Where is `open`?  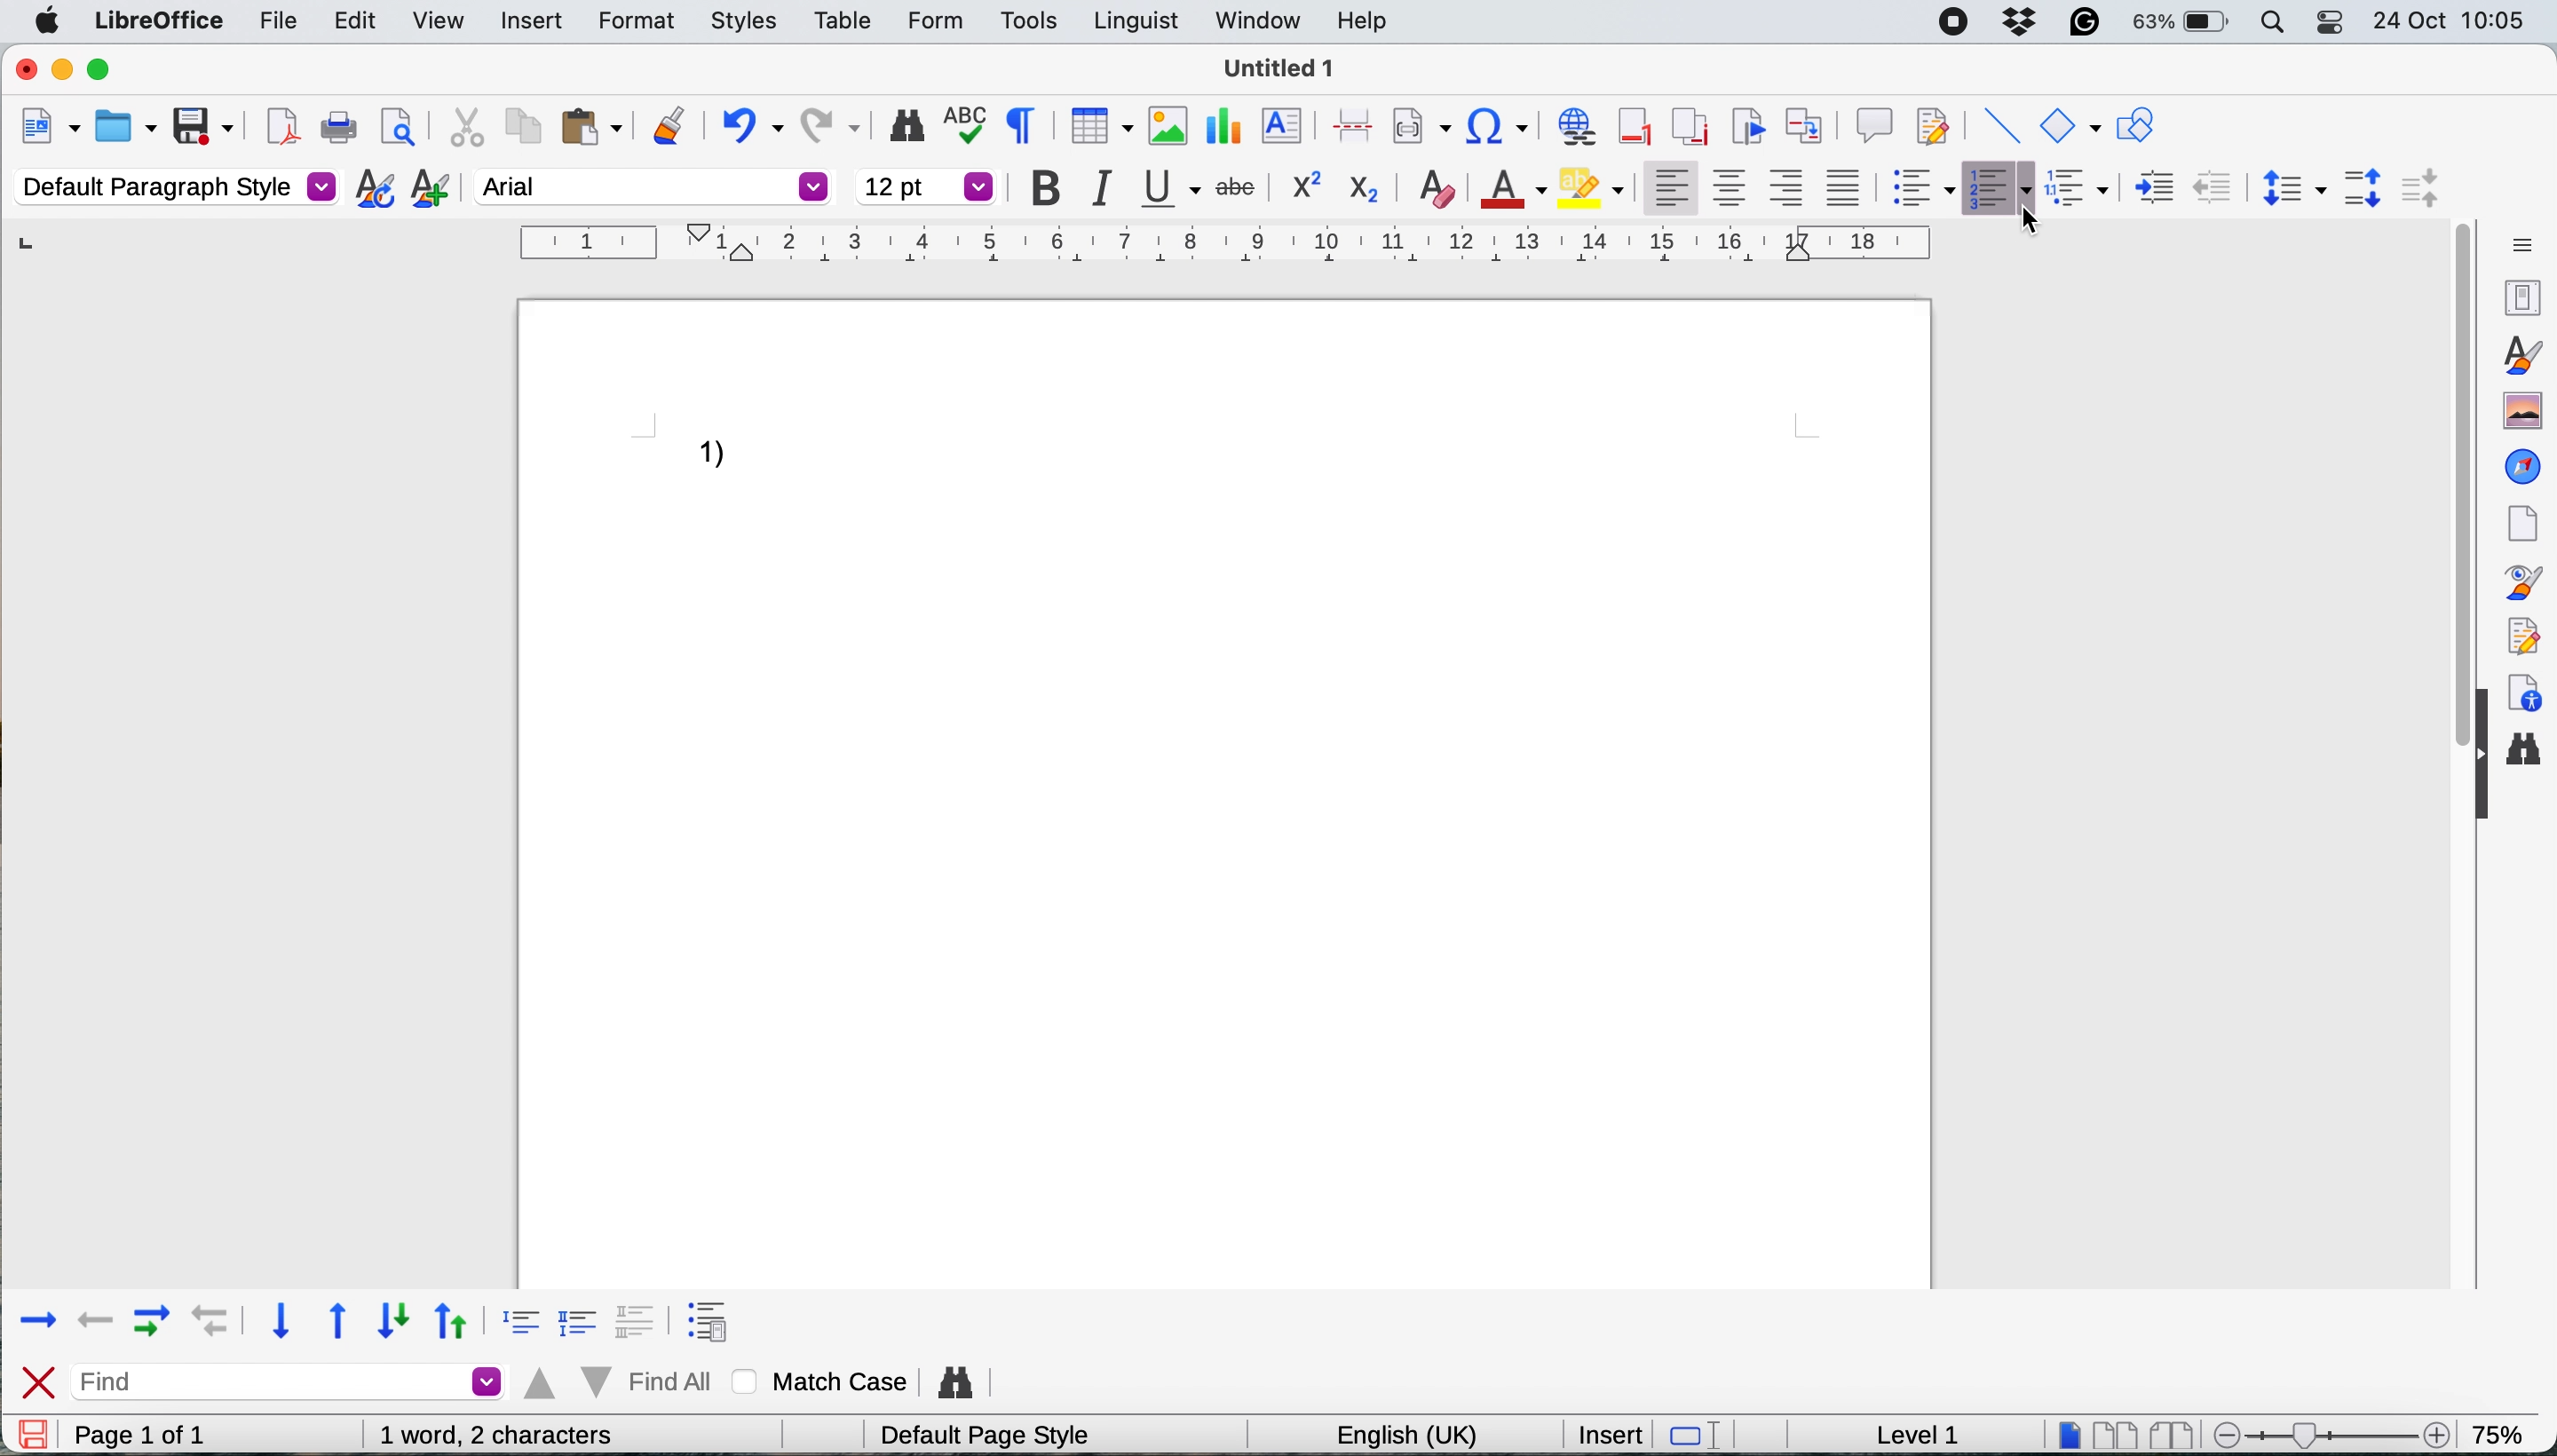
open is located at coordinates (127, 129).